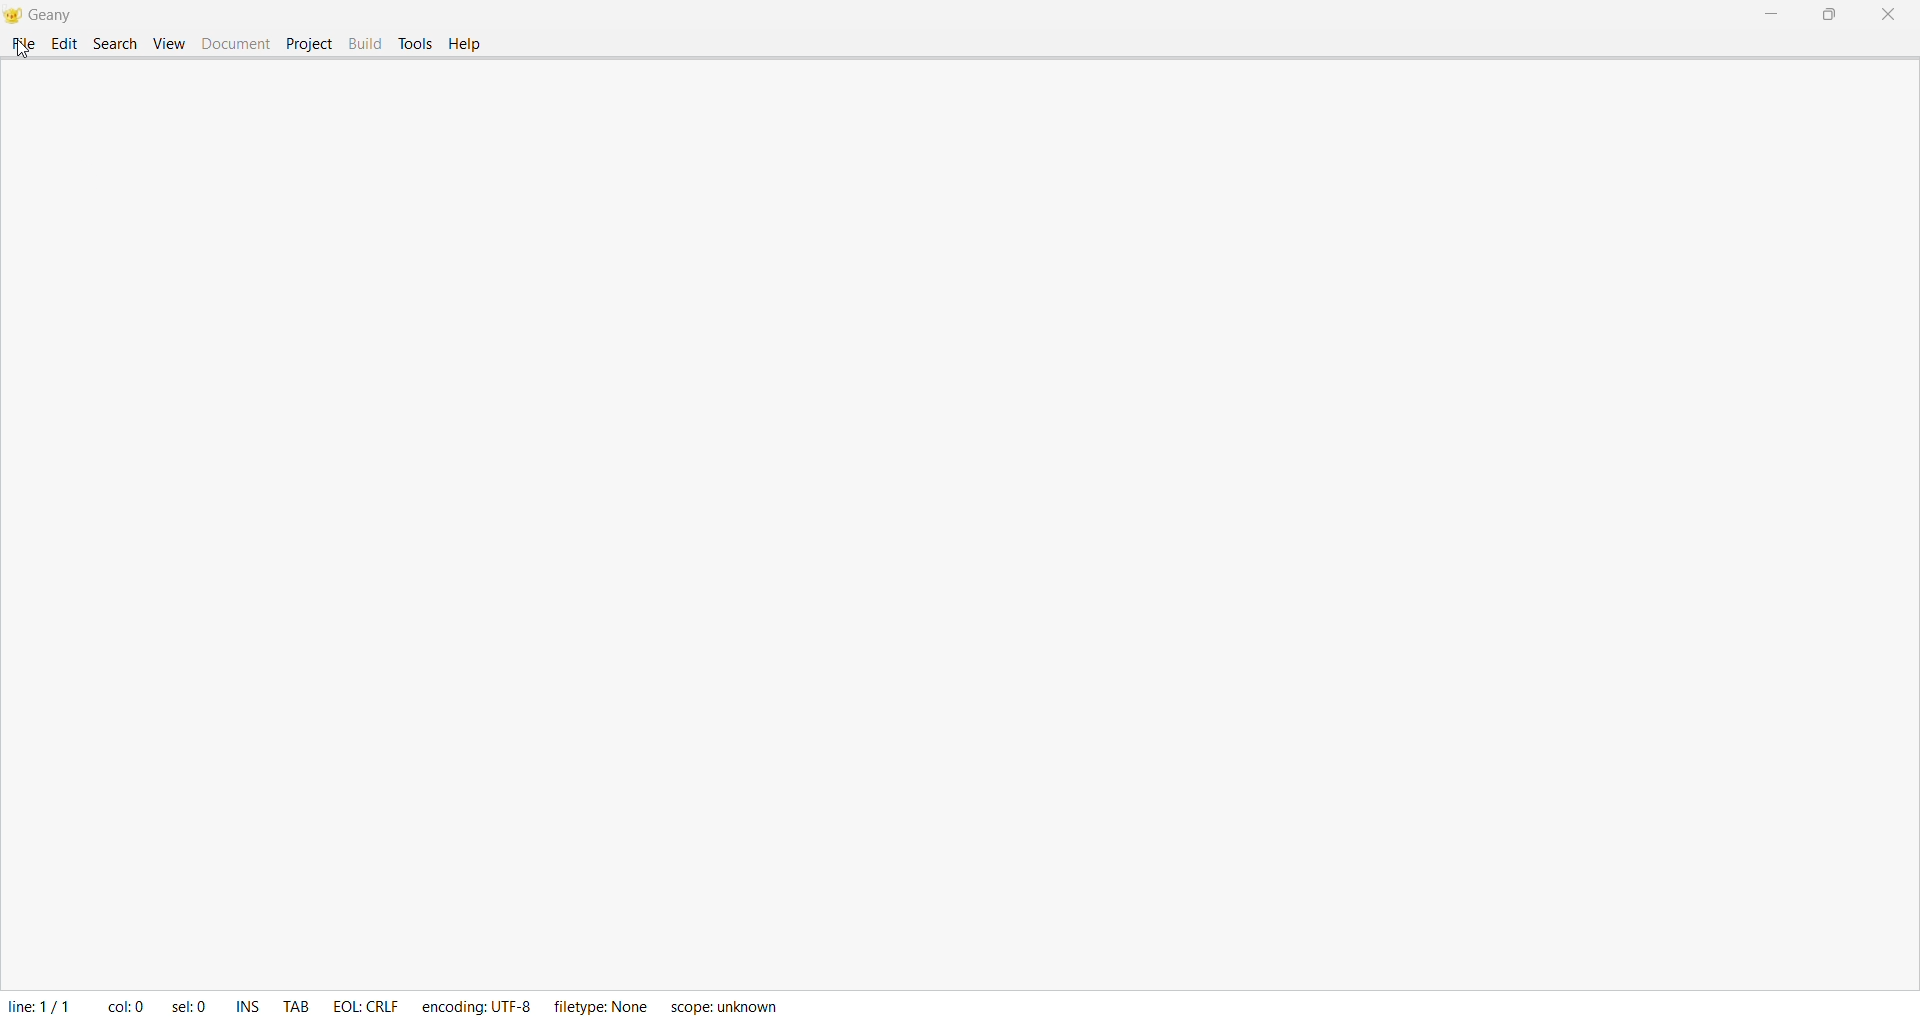  What do you see at coordinates (24, 50) in the screenshot?
I see `cursor` at bounding box center [24, 50].